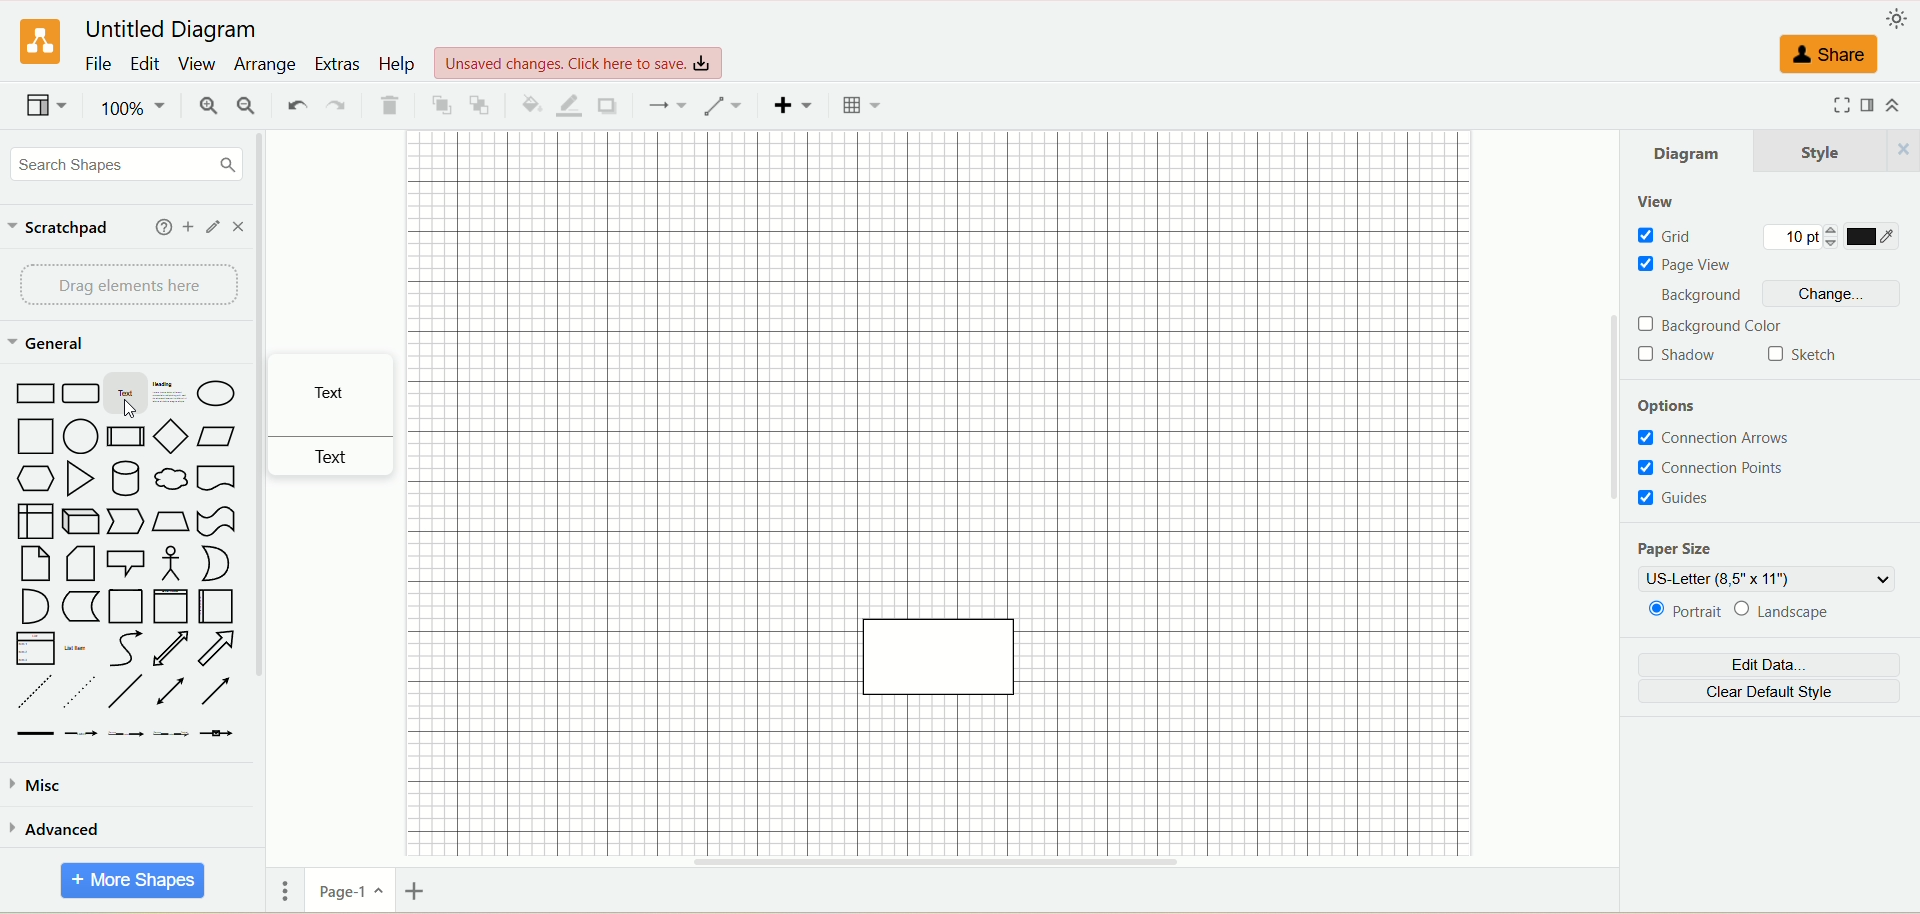  What do you see at coordinates (339, 456) in the screenshot?
I see `text` at bounding box center [339, 456].